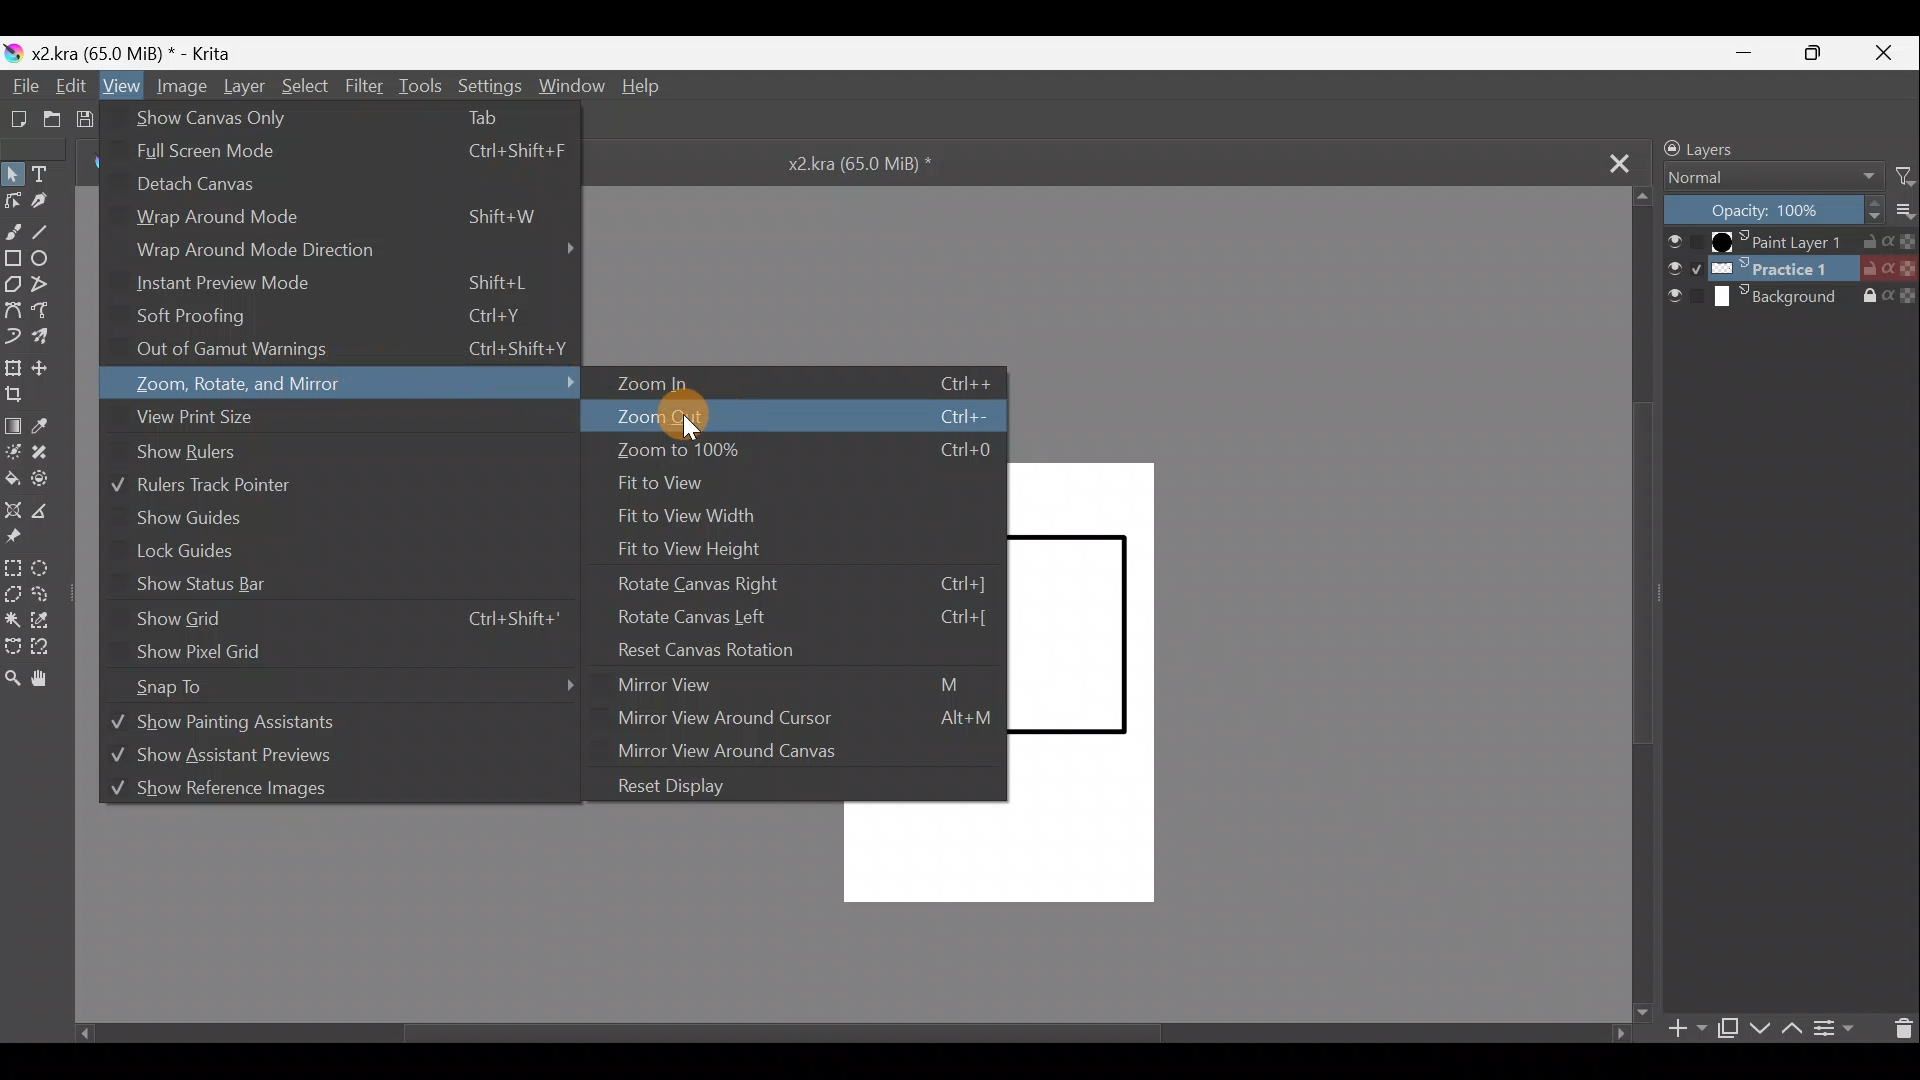 Image resolution: width=1920 pixels, height=1080 pixels. I want to click on Add layer, so click(1687, 1031).